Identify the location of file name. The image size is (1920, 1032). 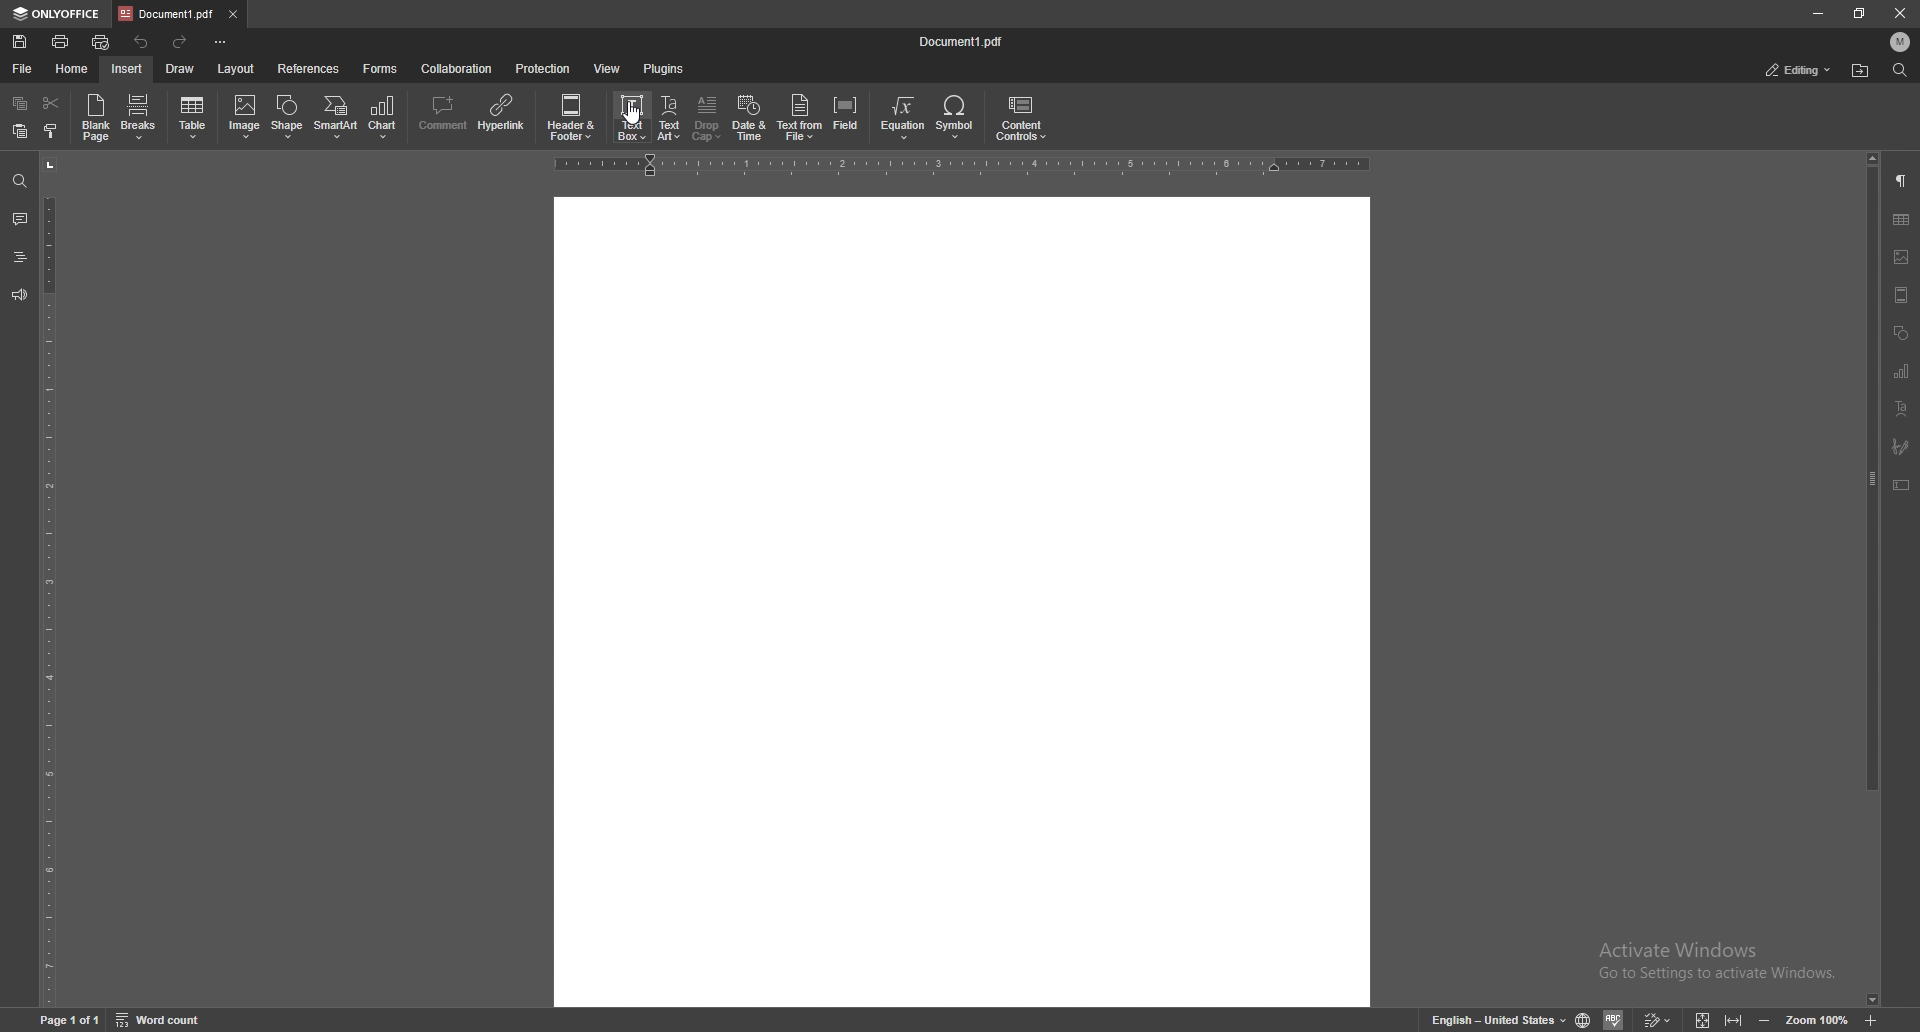
(963, 39).